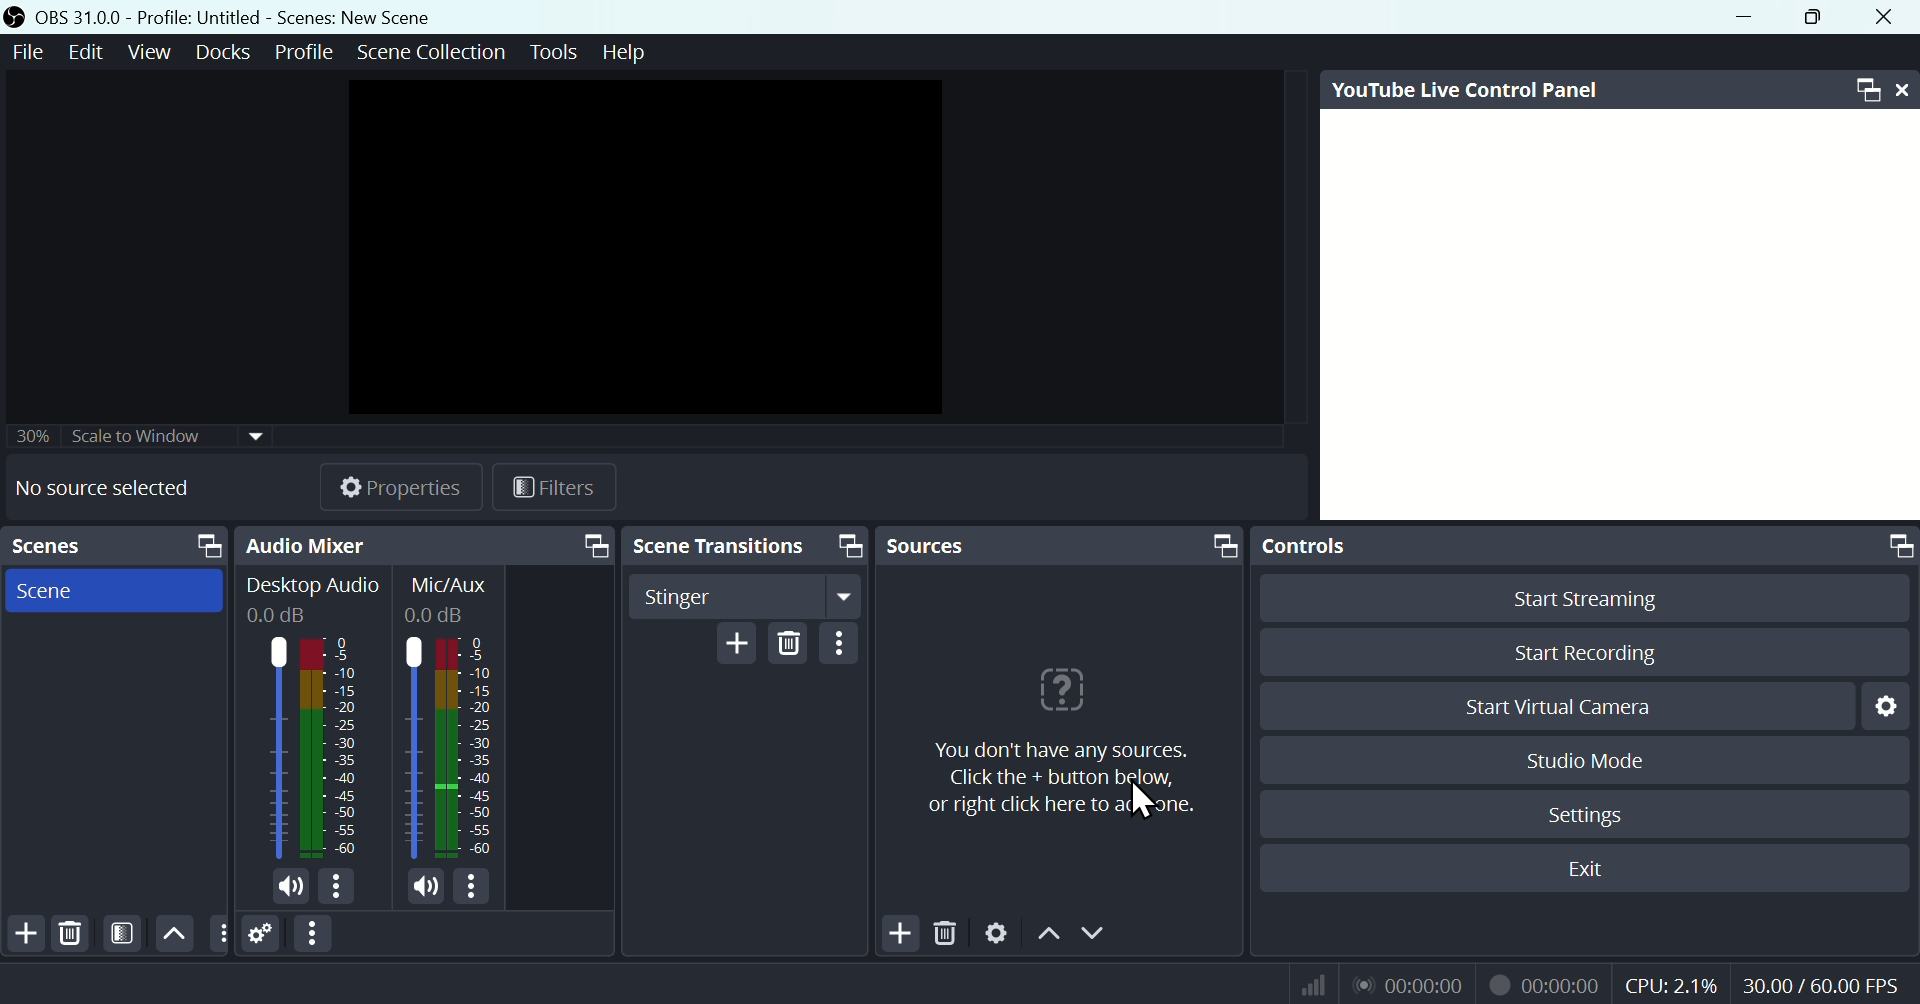 The height and width of the screenshot is (1004, 1920). I want to click on Option, so click(840, 643).